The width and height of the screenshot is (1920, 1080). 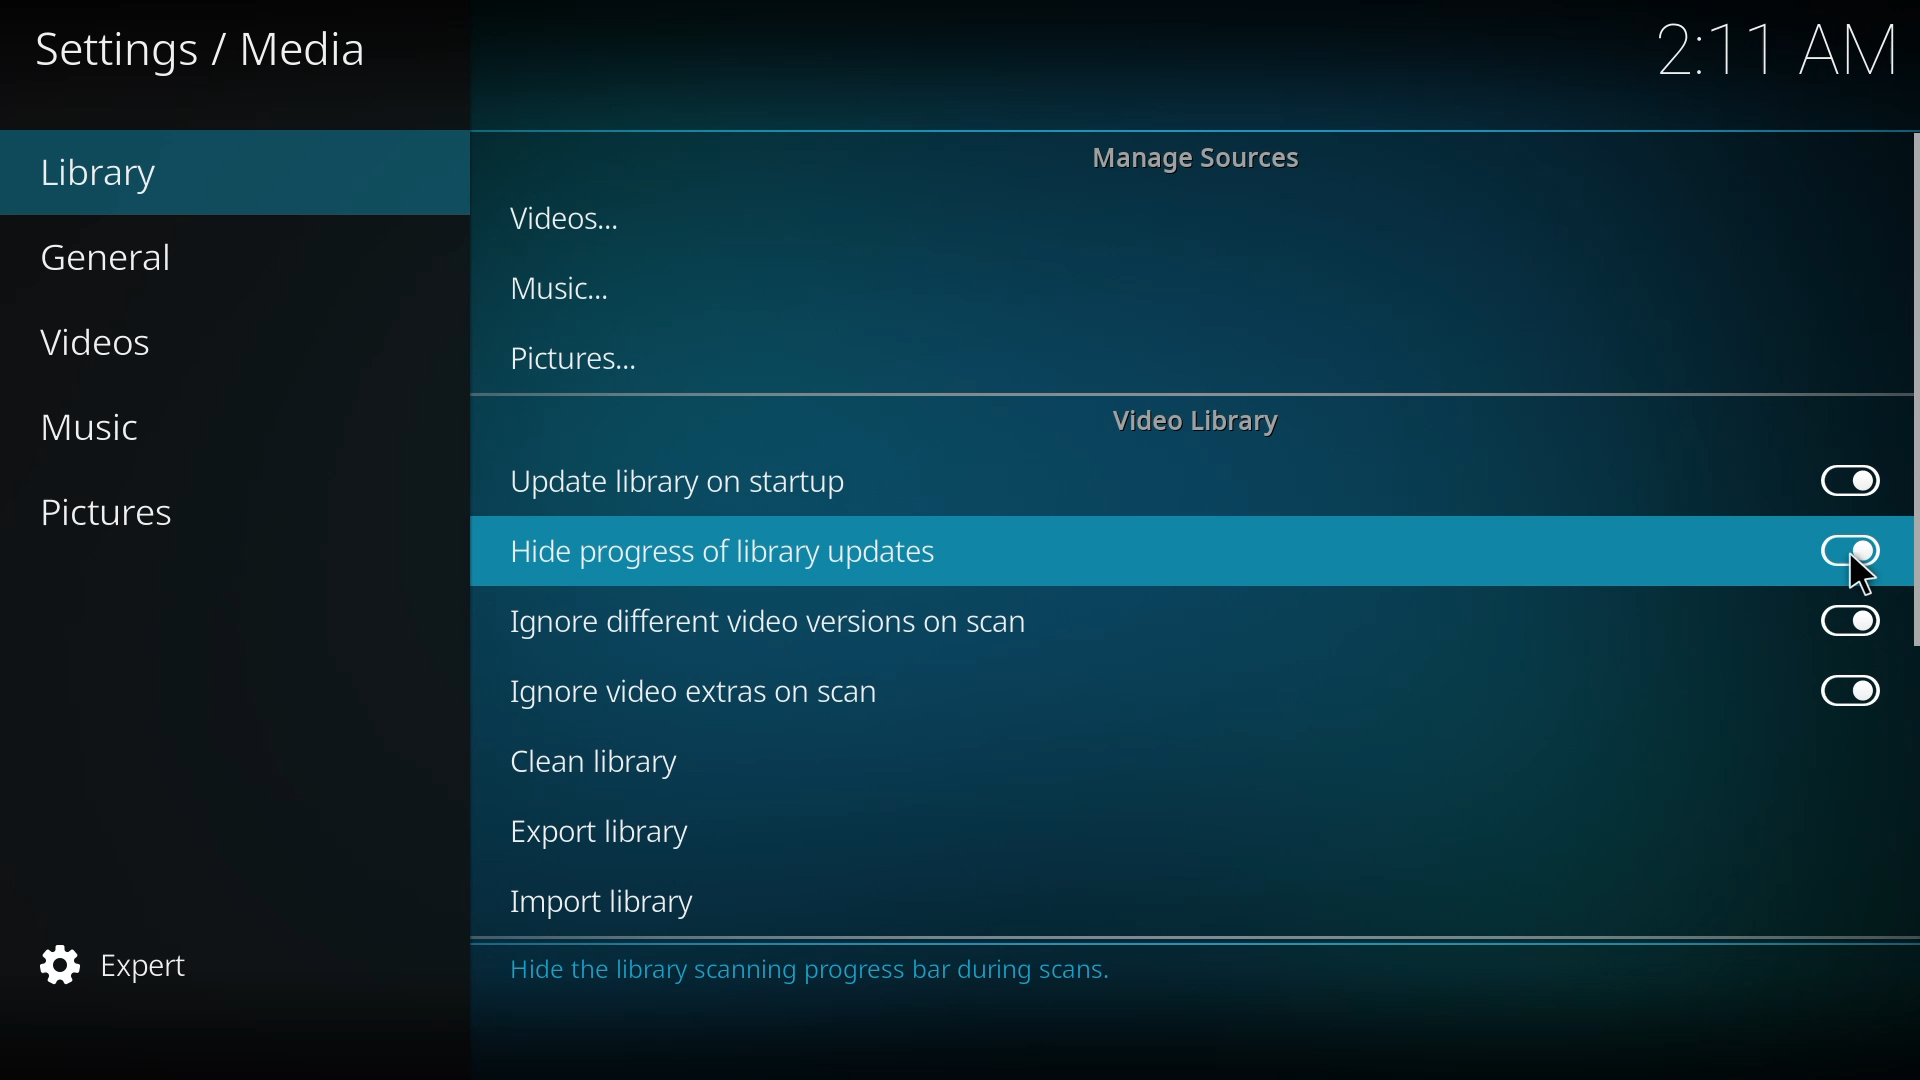 I want to click on update library on startup, so click(x=698, y=483).